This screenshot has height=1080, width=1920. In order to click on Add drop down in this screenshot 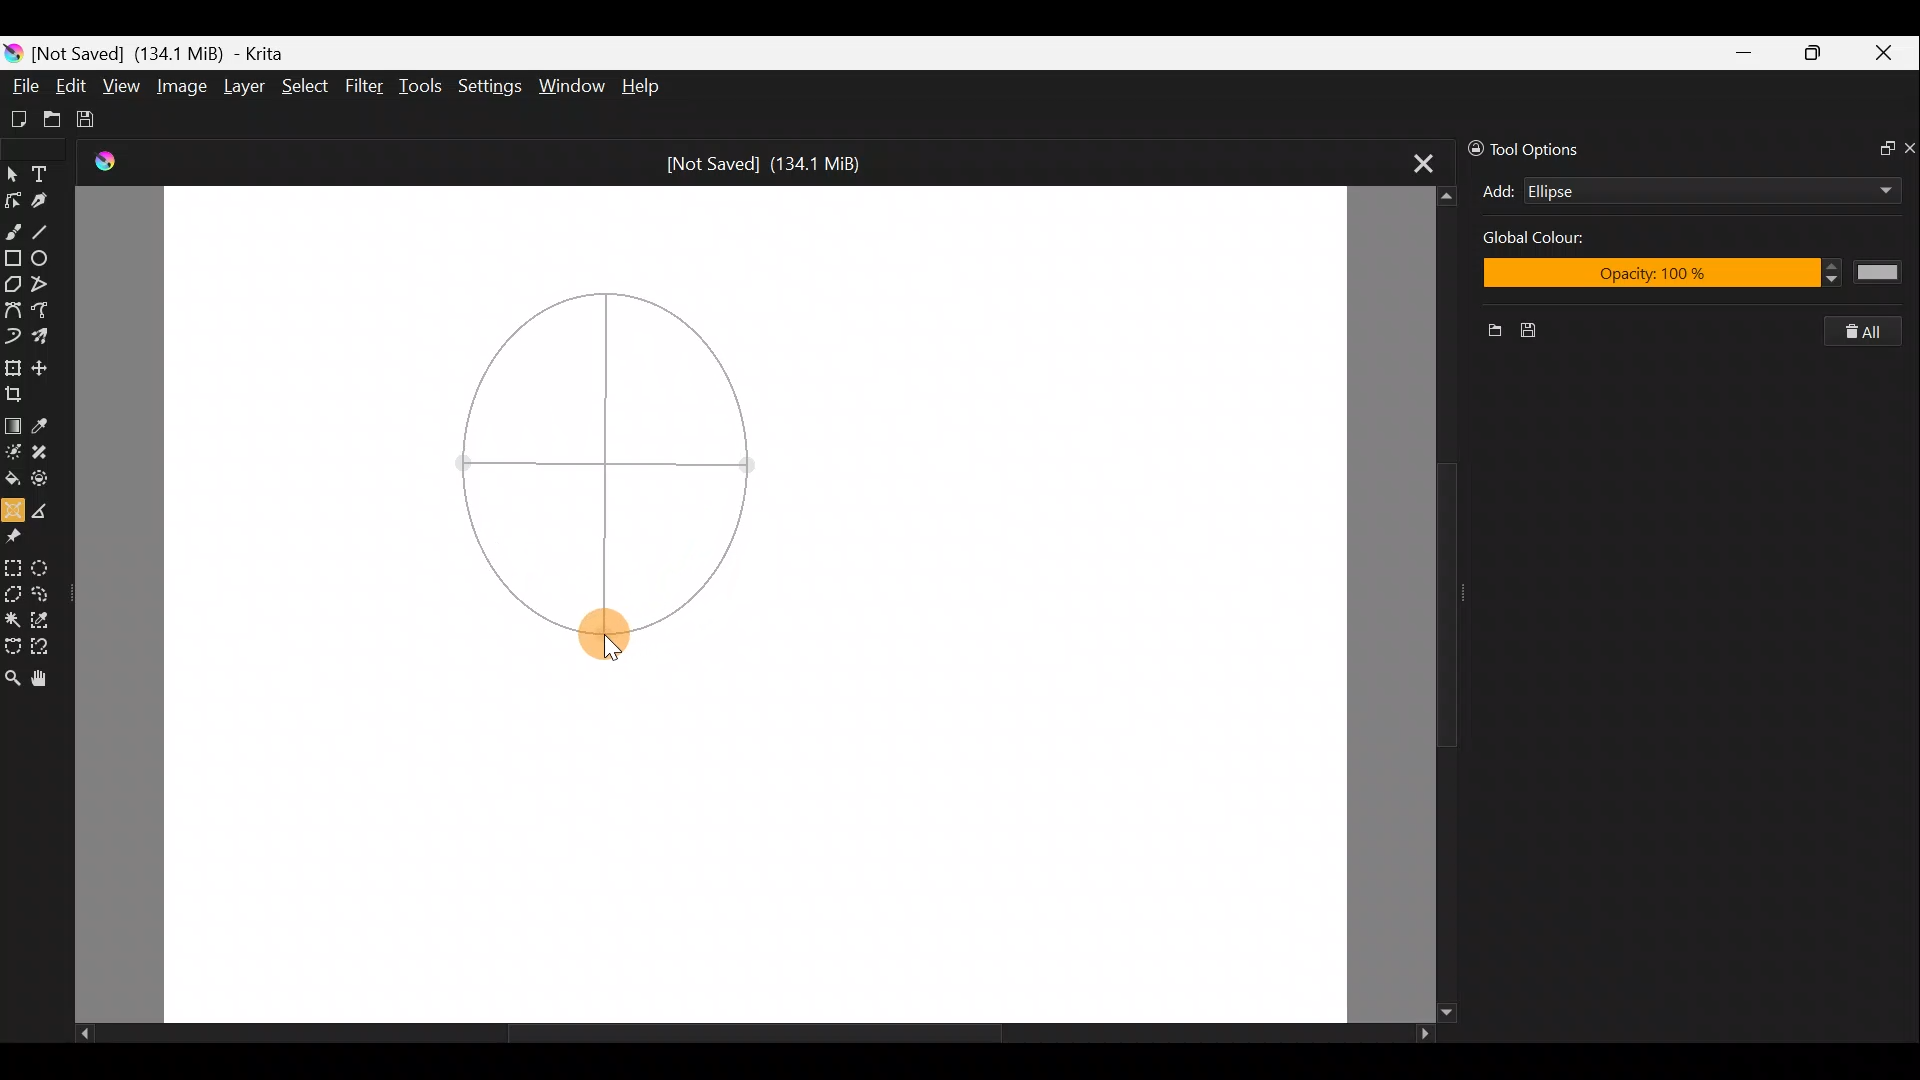, I will do `click(1867, 187)`.